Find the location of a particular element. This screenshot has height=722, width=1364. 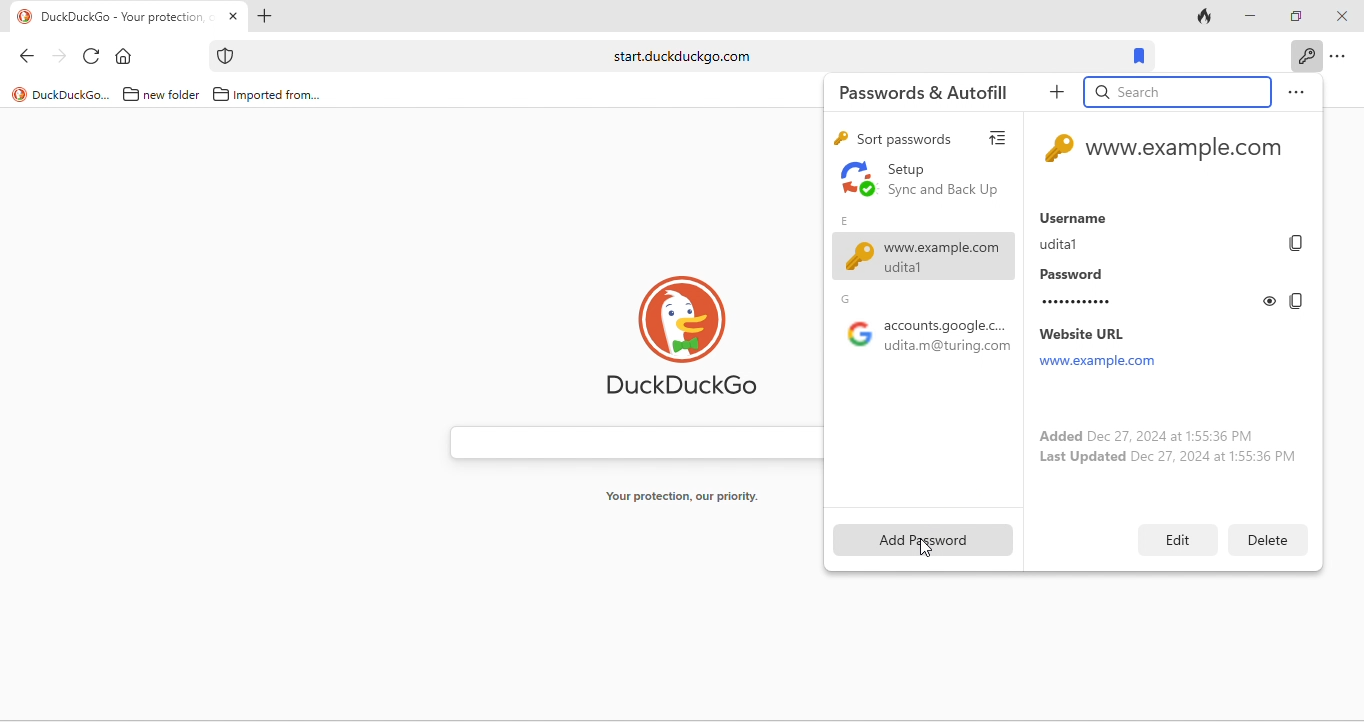

add password is located at coordinates (924, 539).